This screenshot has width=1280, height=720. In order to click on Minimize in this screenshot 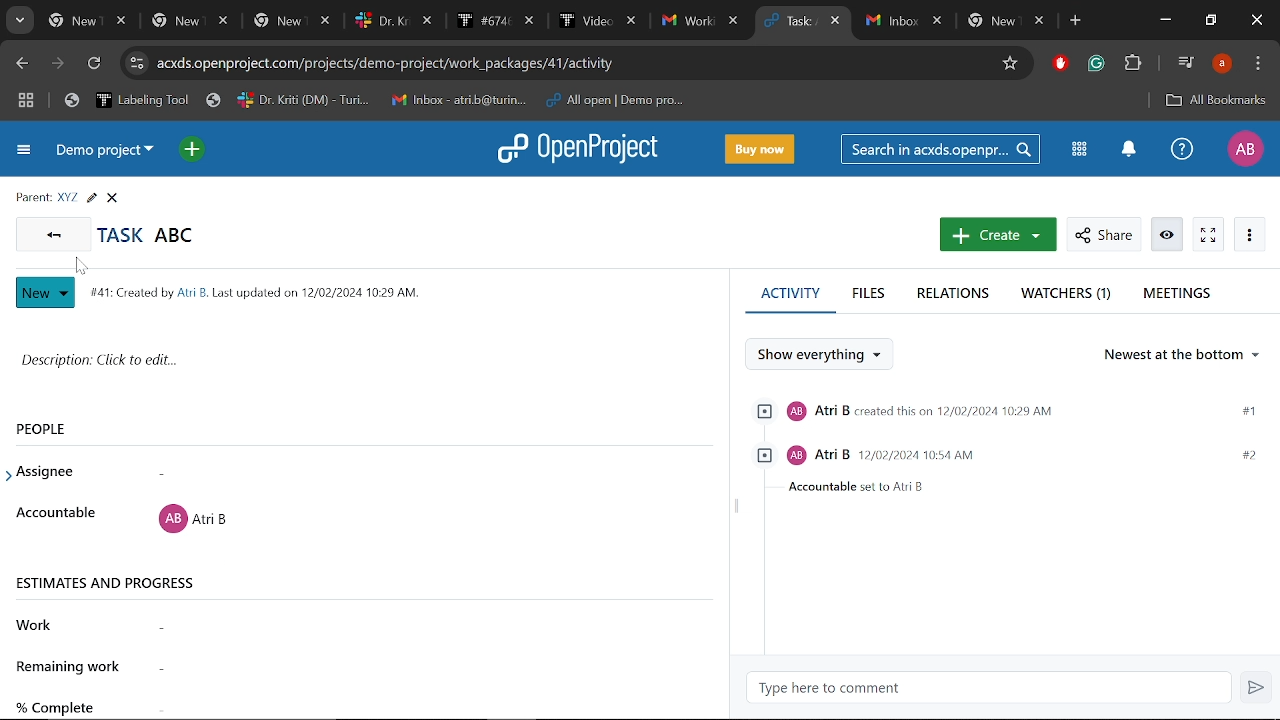, I will do `click(1165, 22)`.